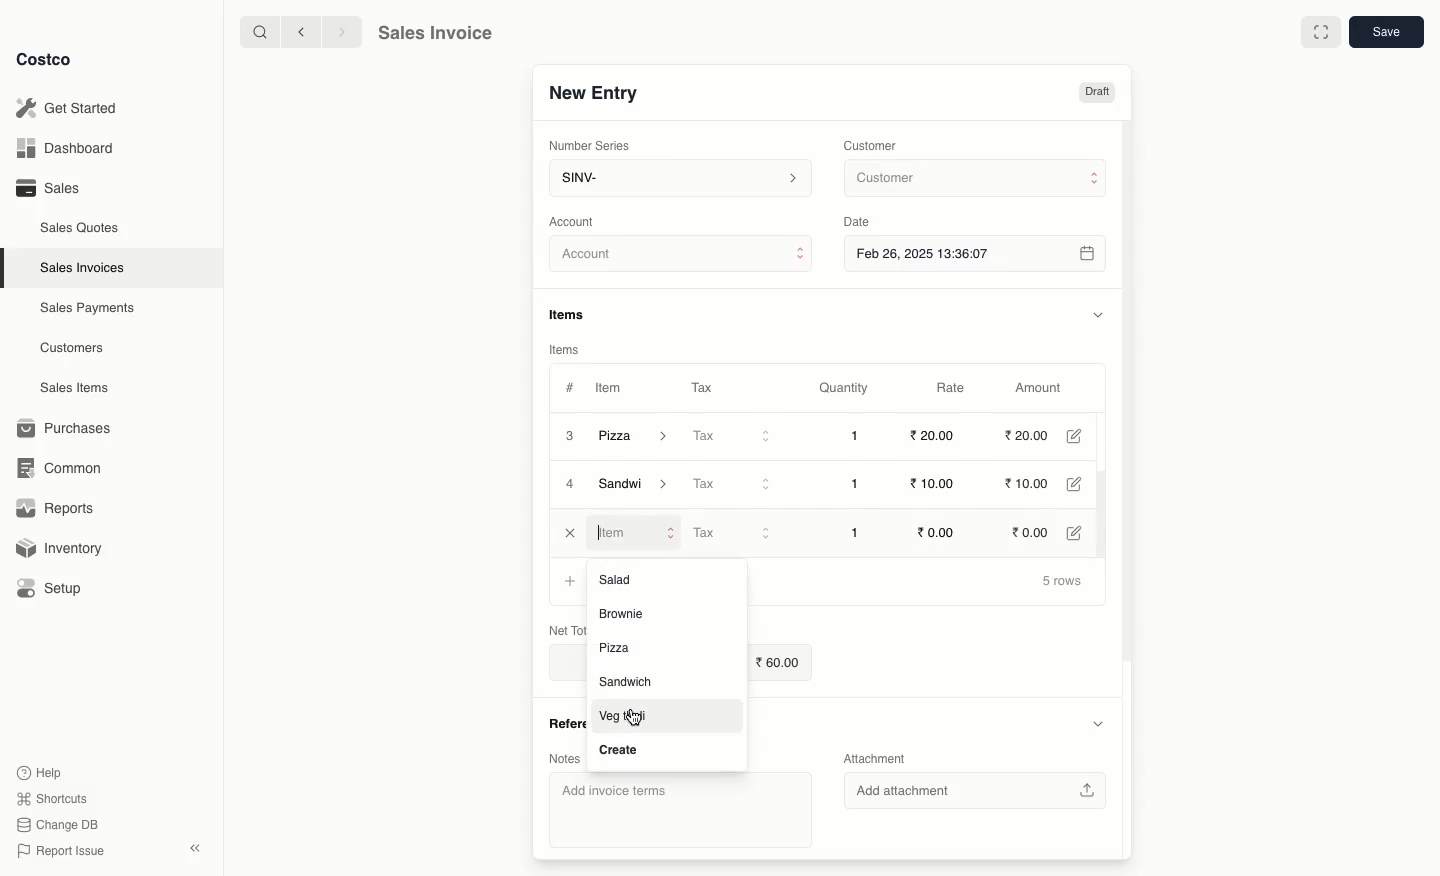 The image size is (1440, 876). I want to click on SINV-, so click(679, 180).